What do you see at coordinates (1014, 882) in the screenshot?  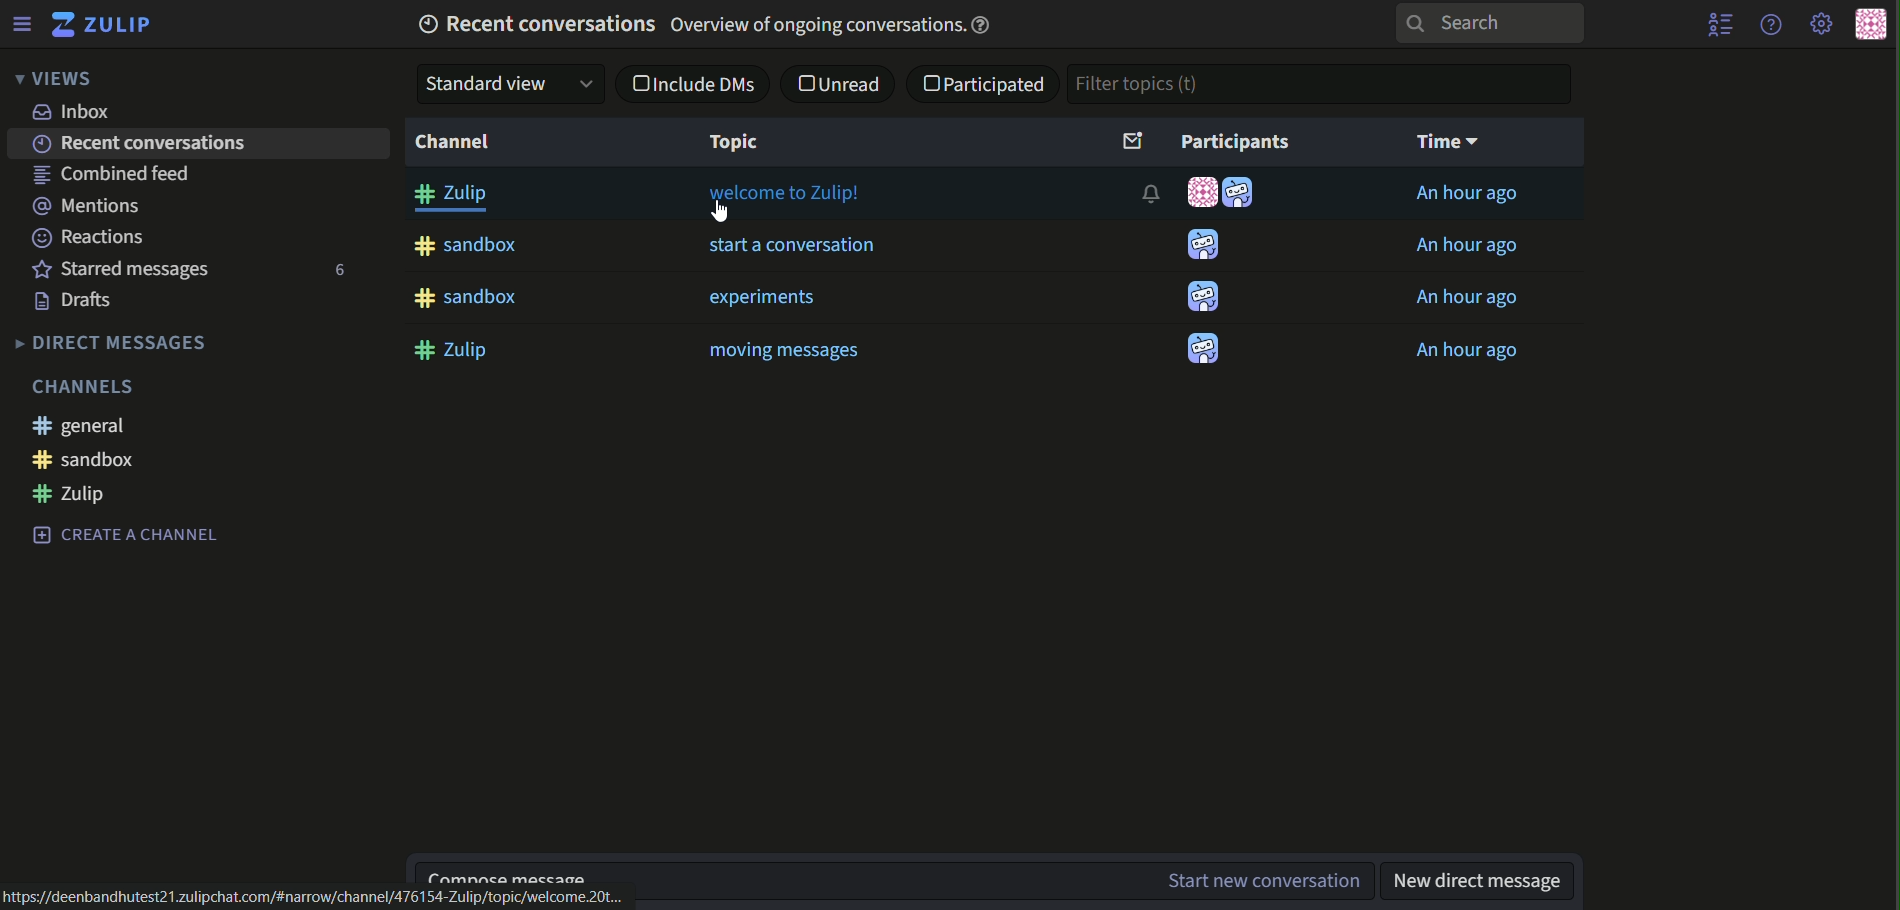 I see `text box` at bounding box center [1014, 882].